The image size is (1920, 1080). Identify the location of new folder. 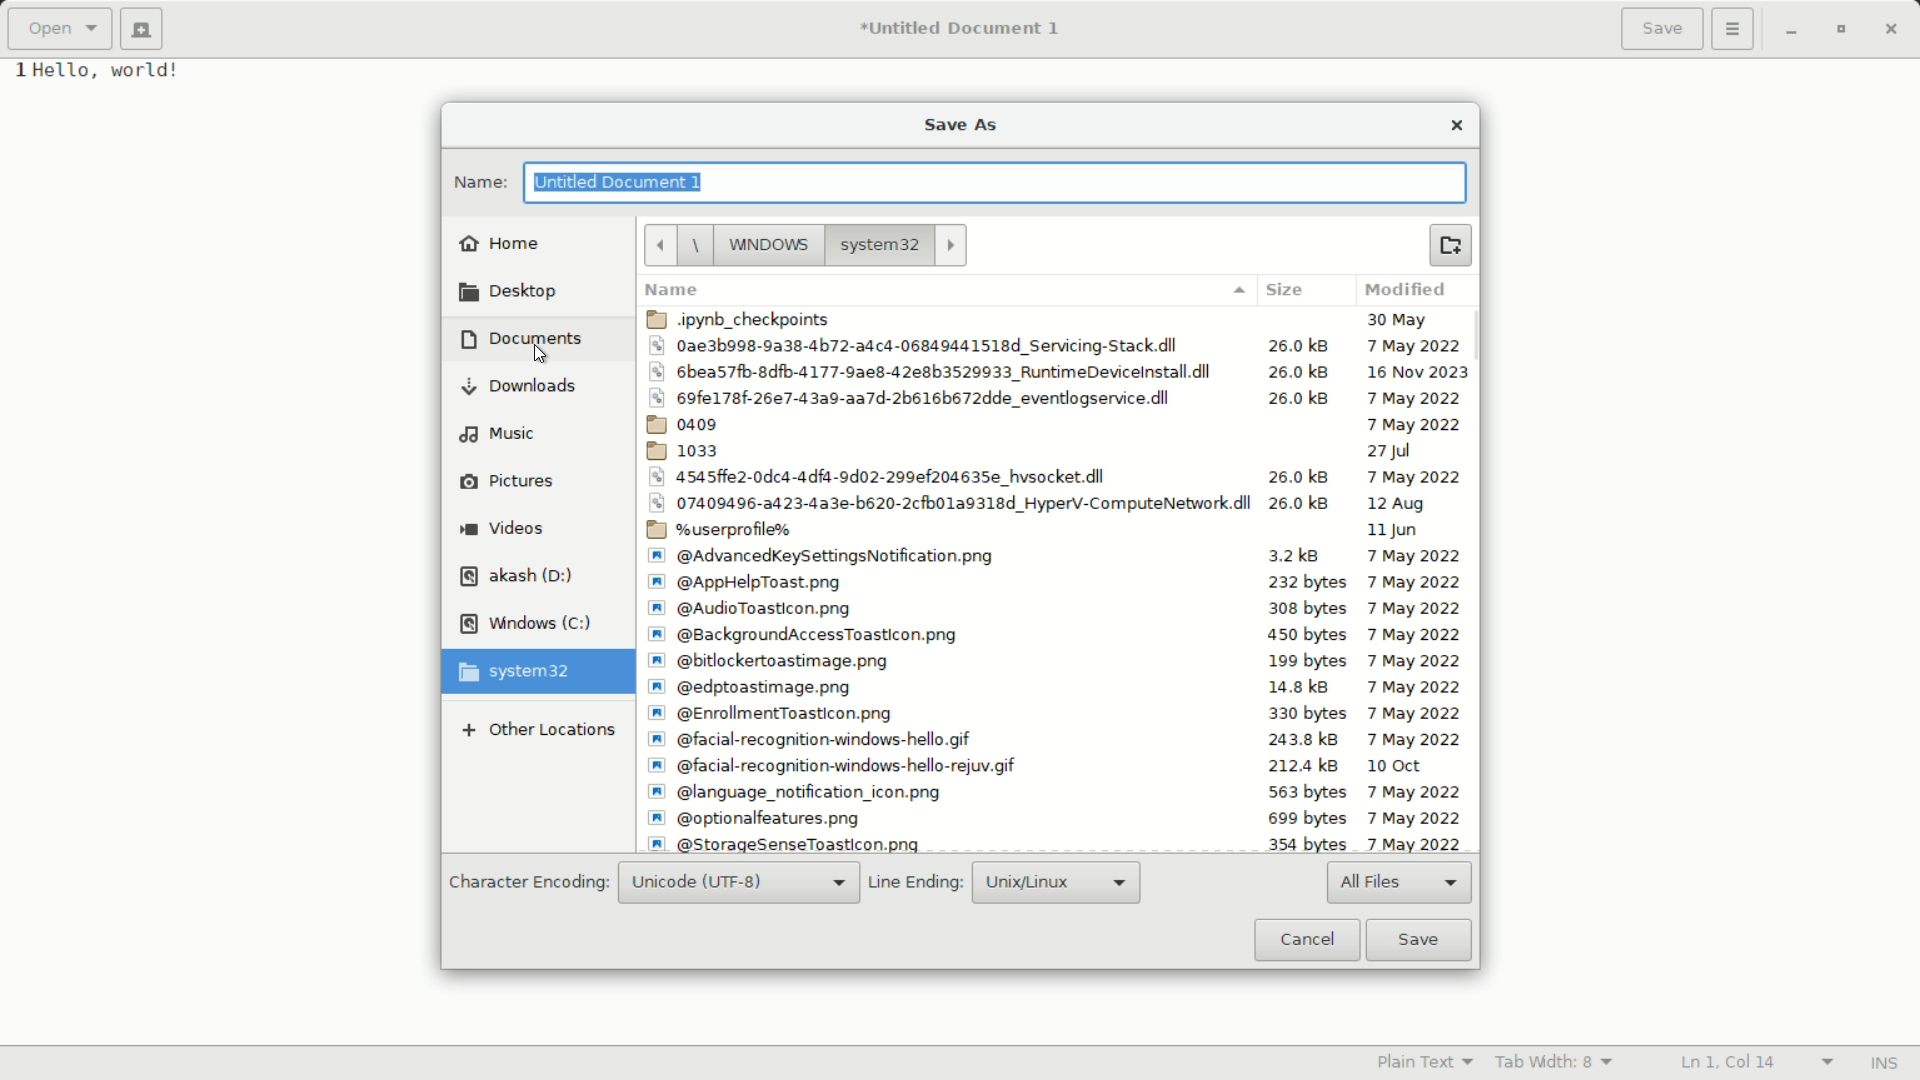
(1450, 245).